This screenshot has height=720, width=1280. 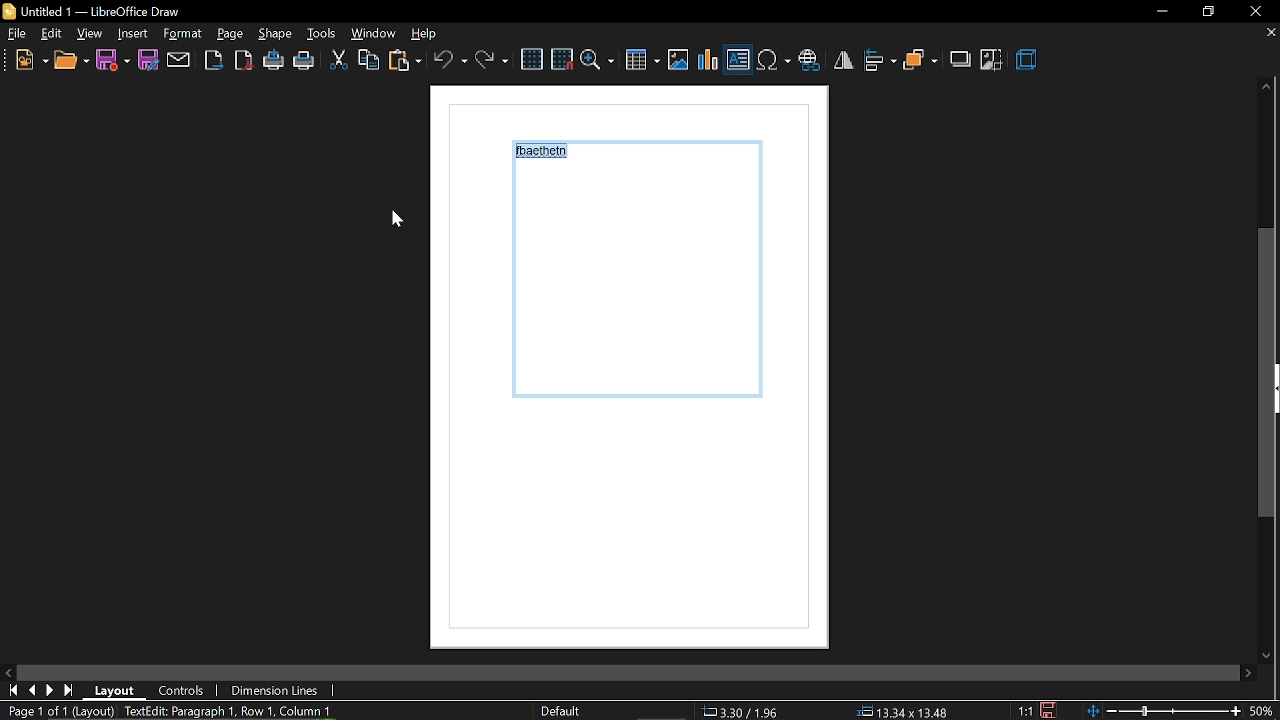 What do you see at coordinates (1161, 12) in the screenshot?
I see `Minimize` at bounding box center [1161, 12].